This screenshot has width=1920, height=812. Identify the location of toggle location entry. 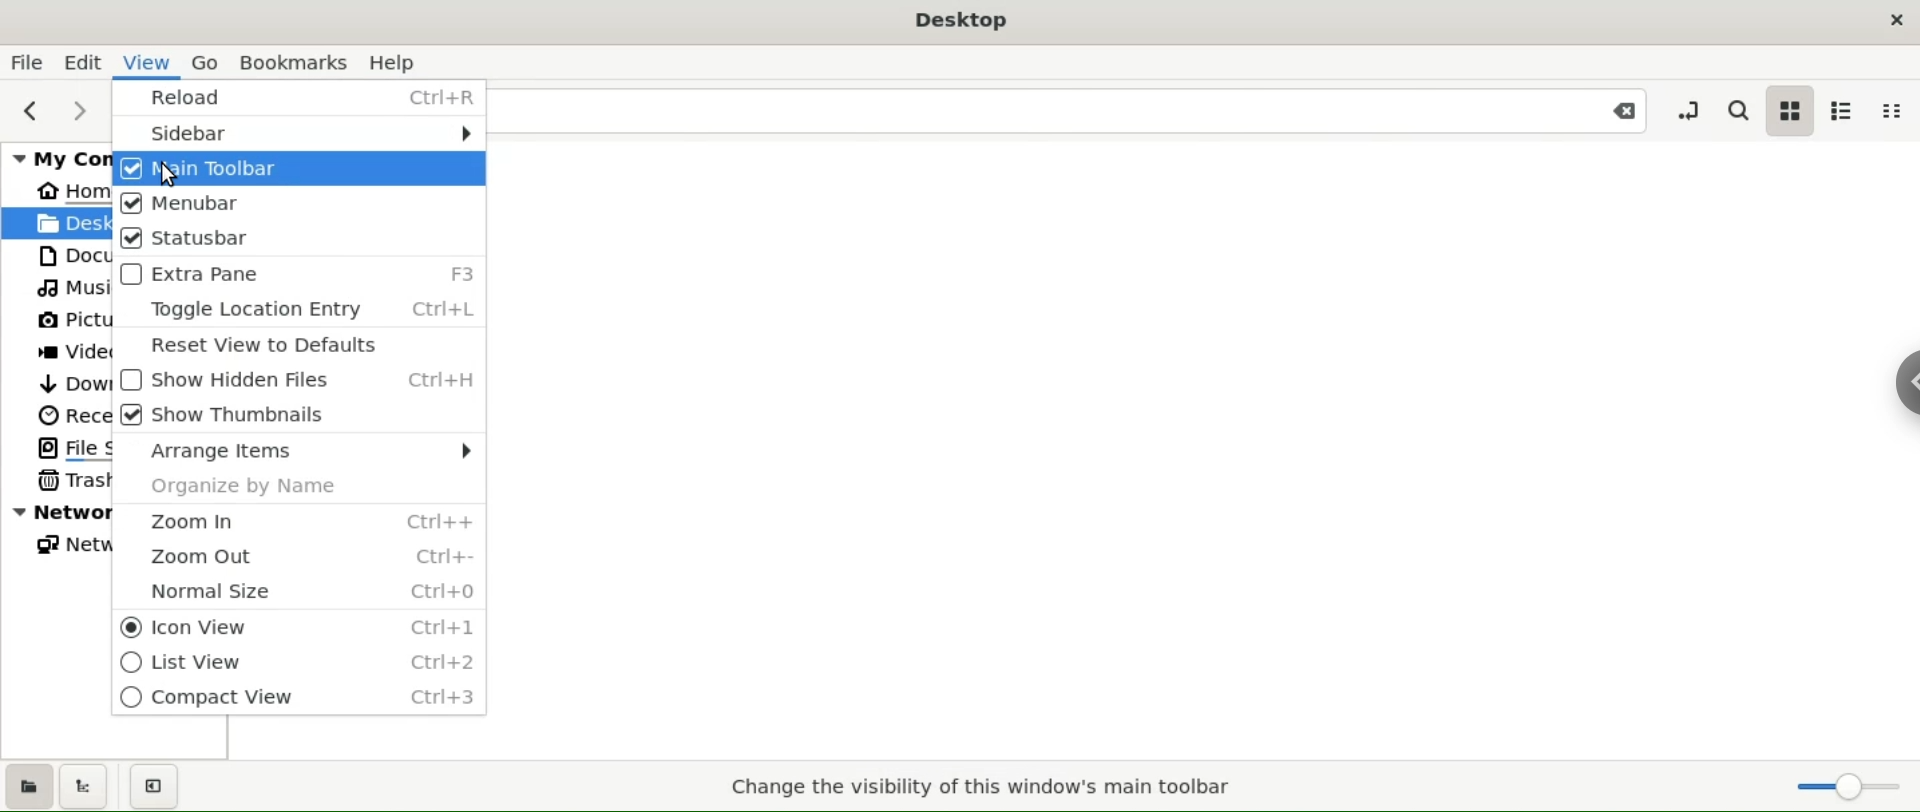
(1689, 110).